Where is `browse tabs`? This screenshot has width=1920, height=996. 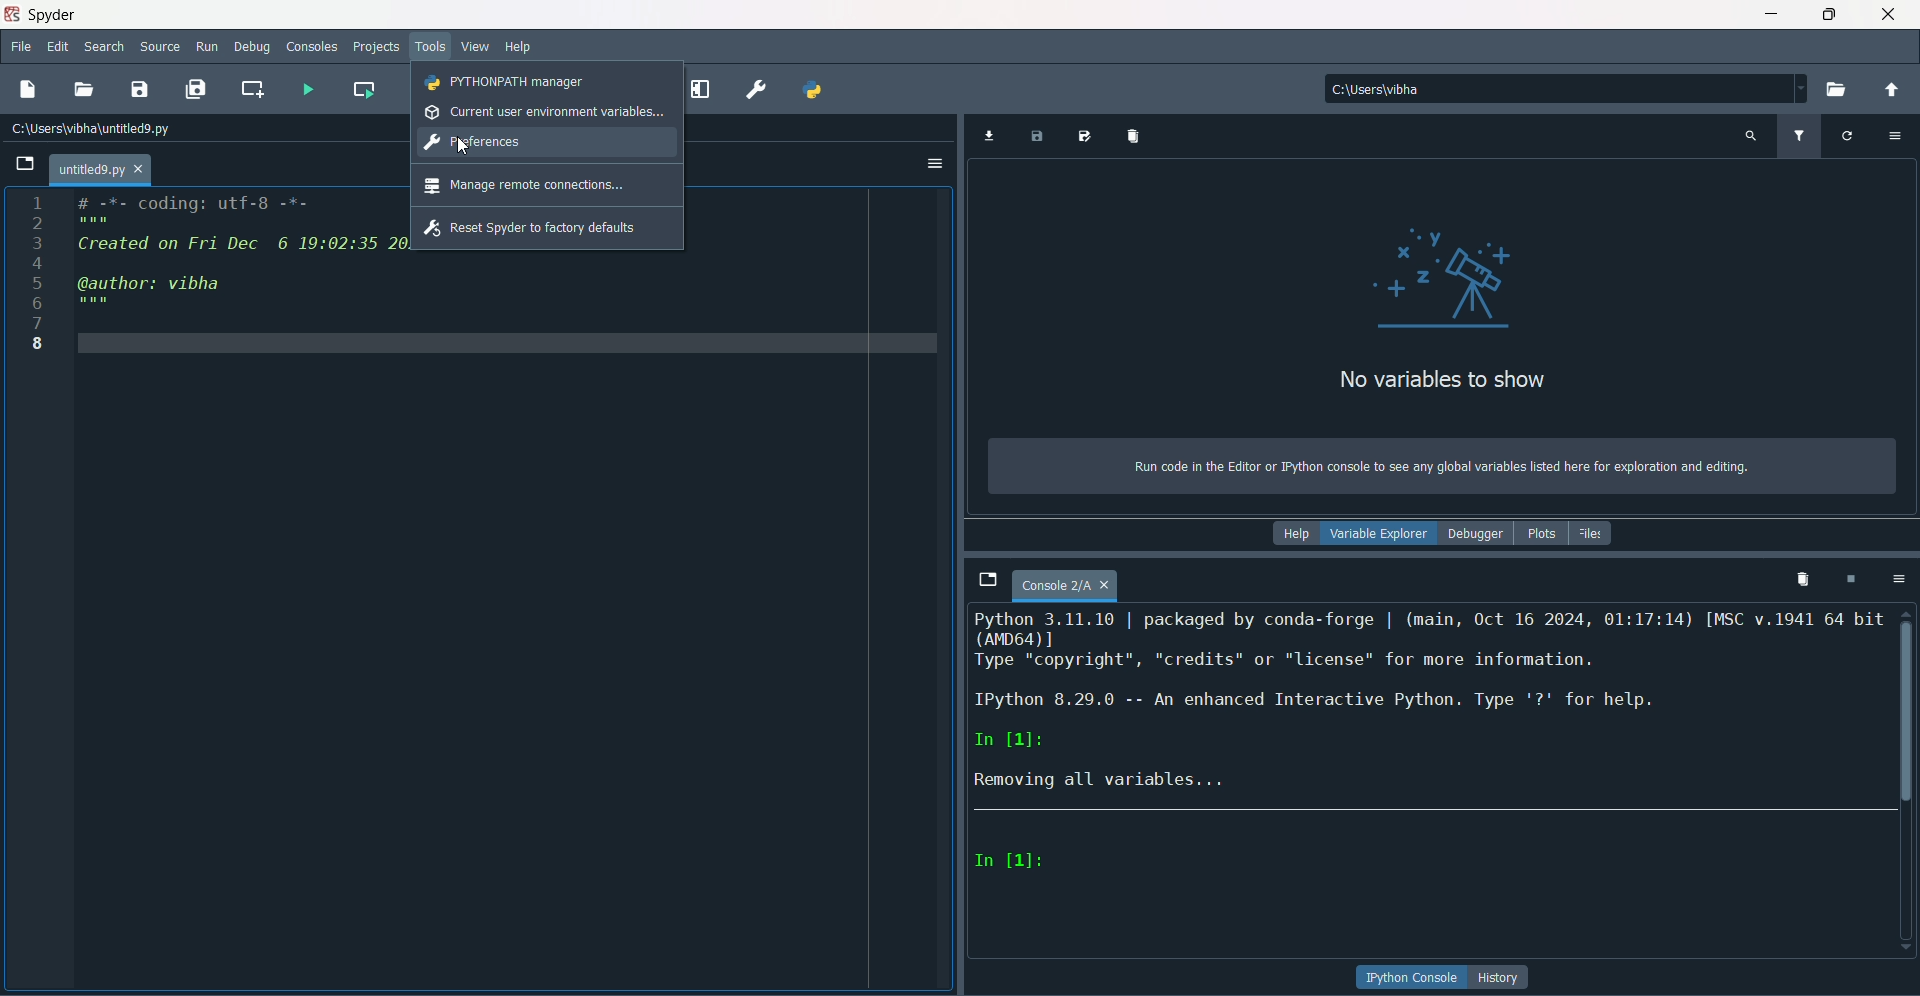 browse tabs is located at coordinates (987, 581).